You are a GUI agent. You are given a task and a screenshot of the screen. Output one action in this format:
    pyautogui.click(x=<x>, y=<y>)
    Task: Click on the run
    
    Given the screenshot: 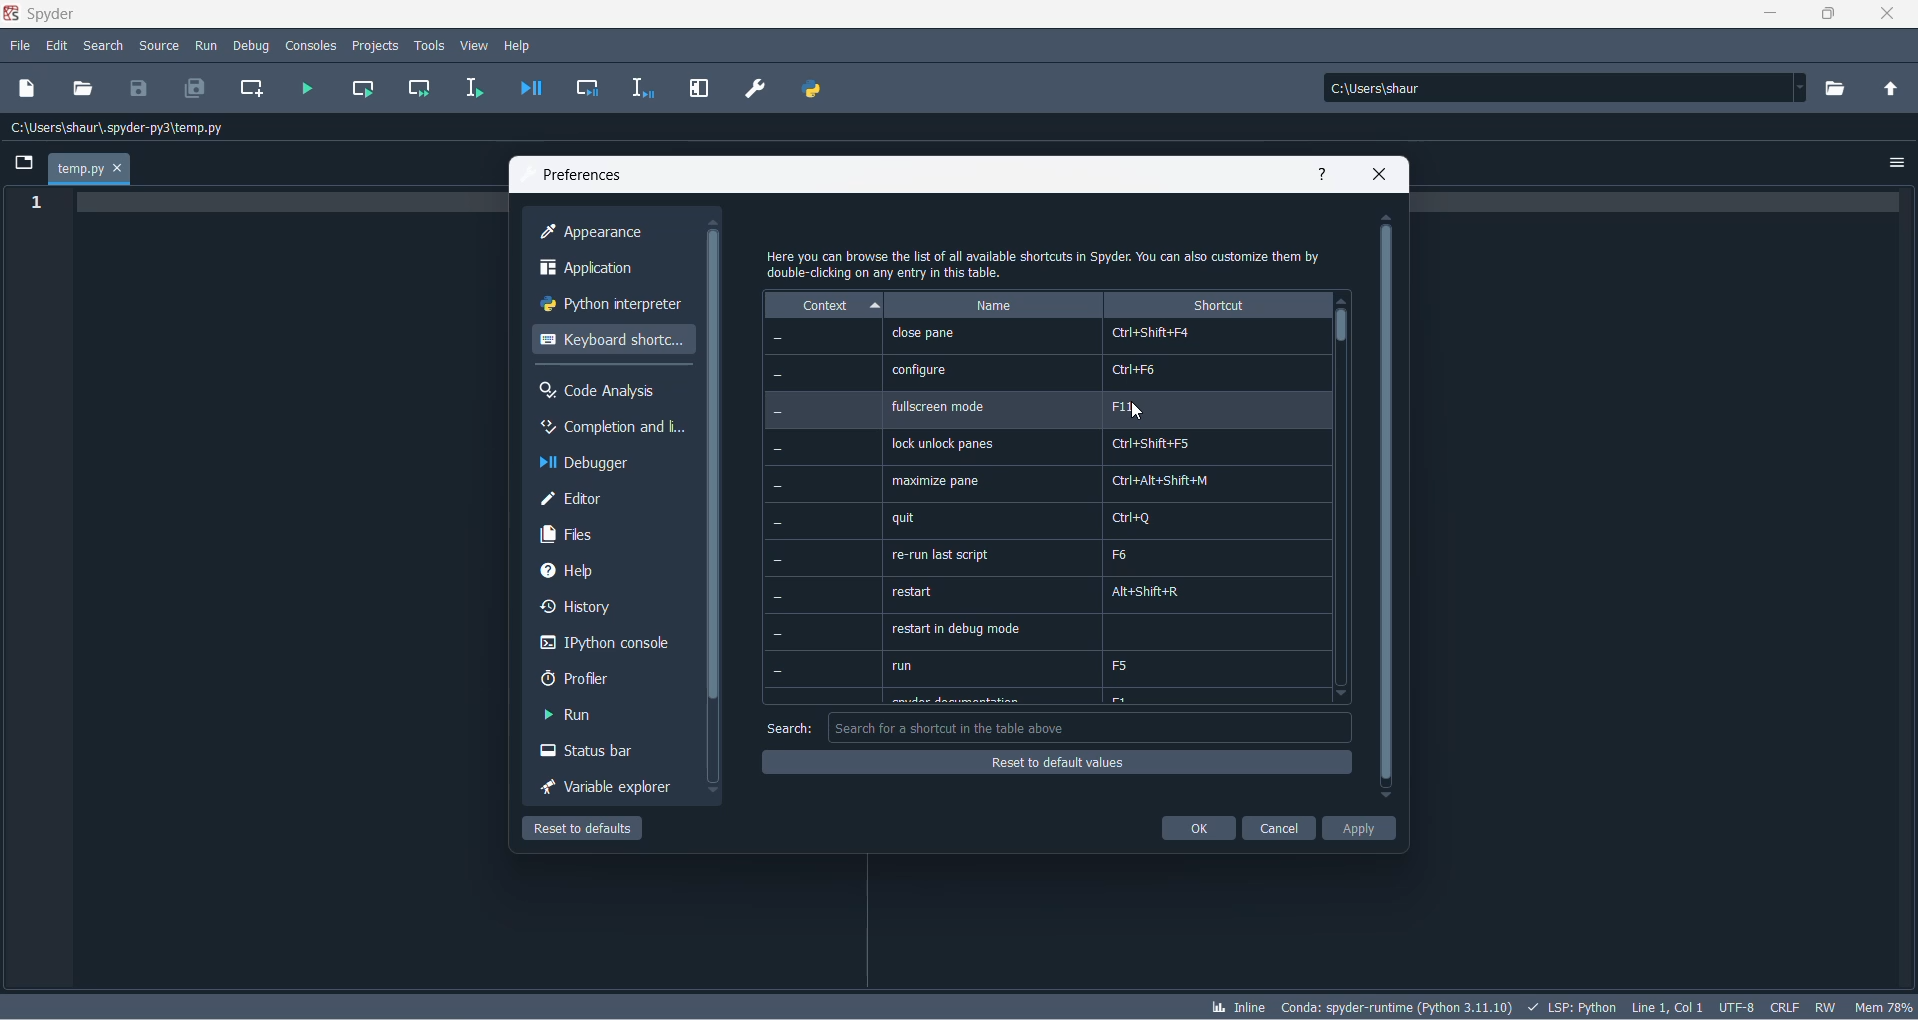 What is the action you would take?
    pyautogui.click(x=905, y=666)
    